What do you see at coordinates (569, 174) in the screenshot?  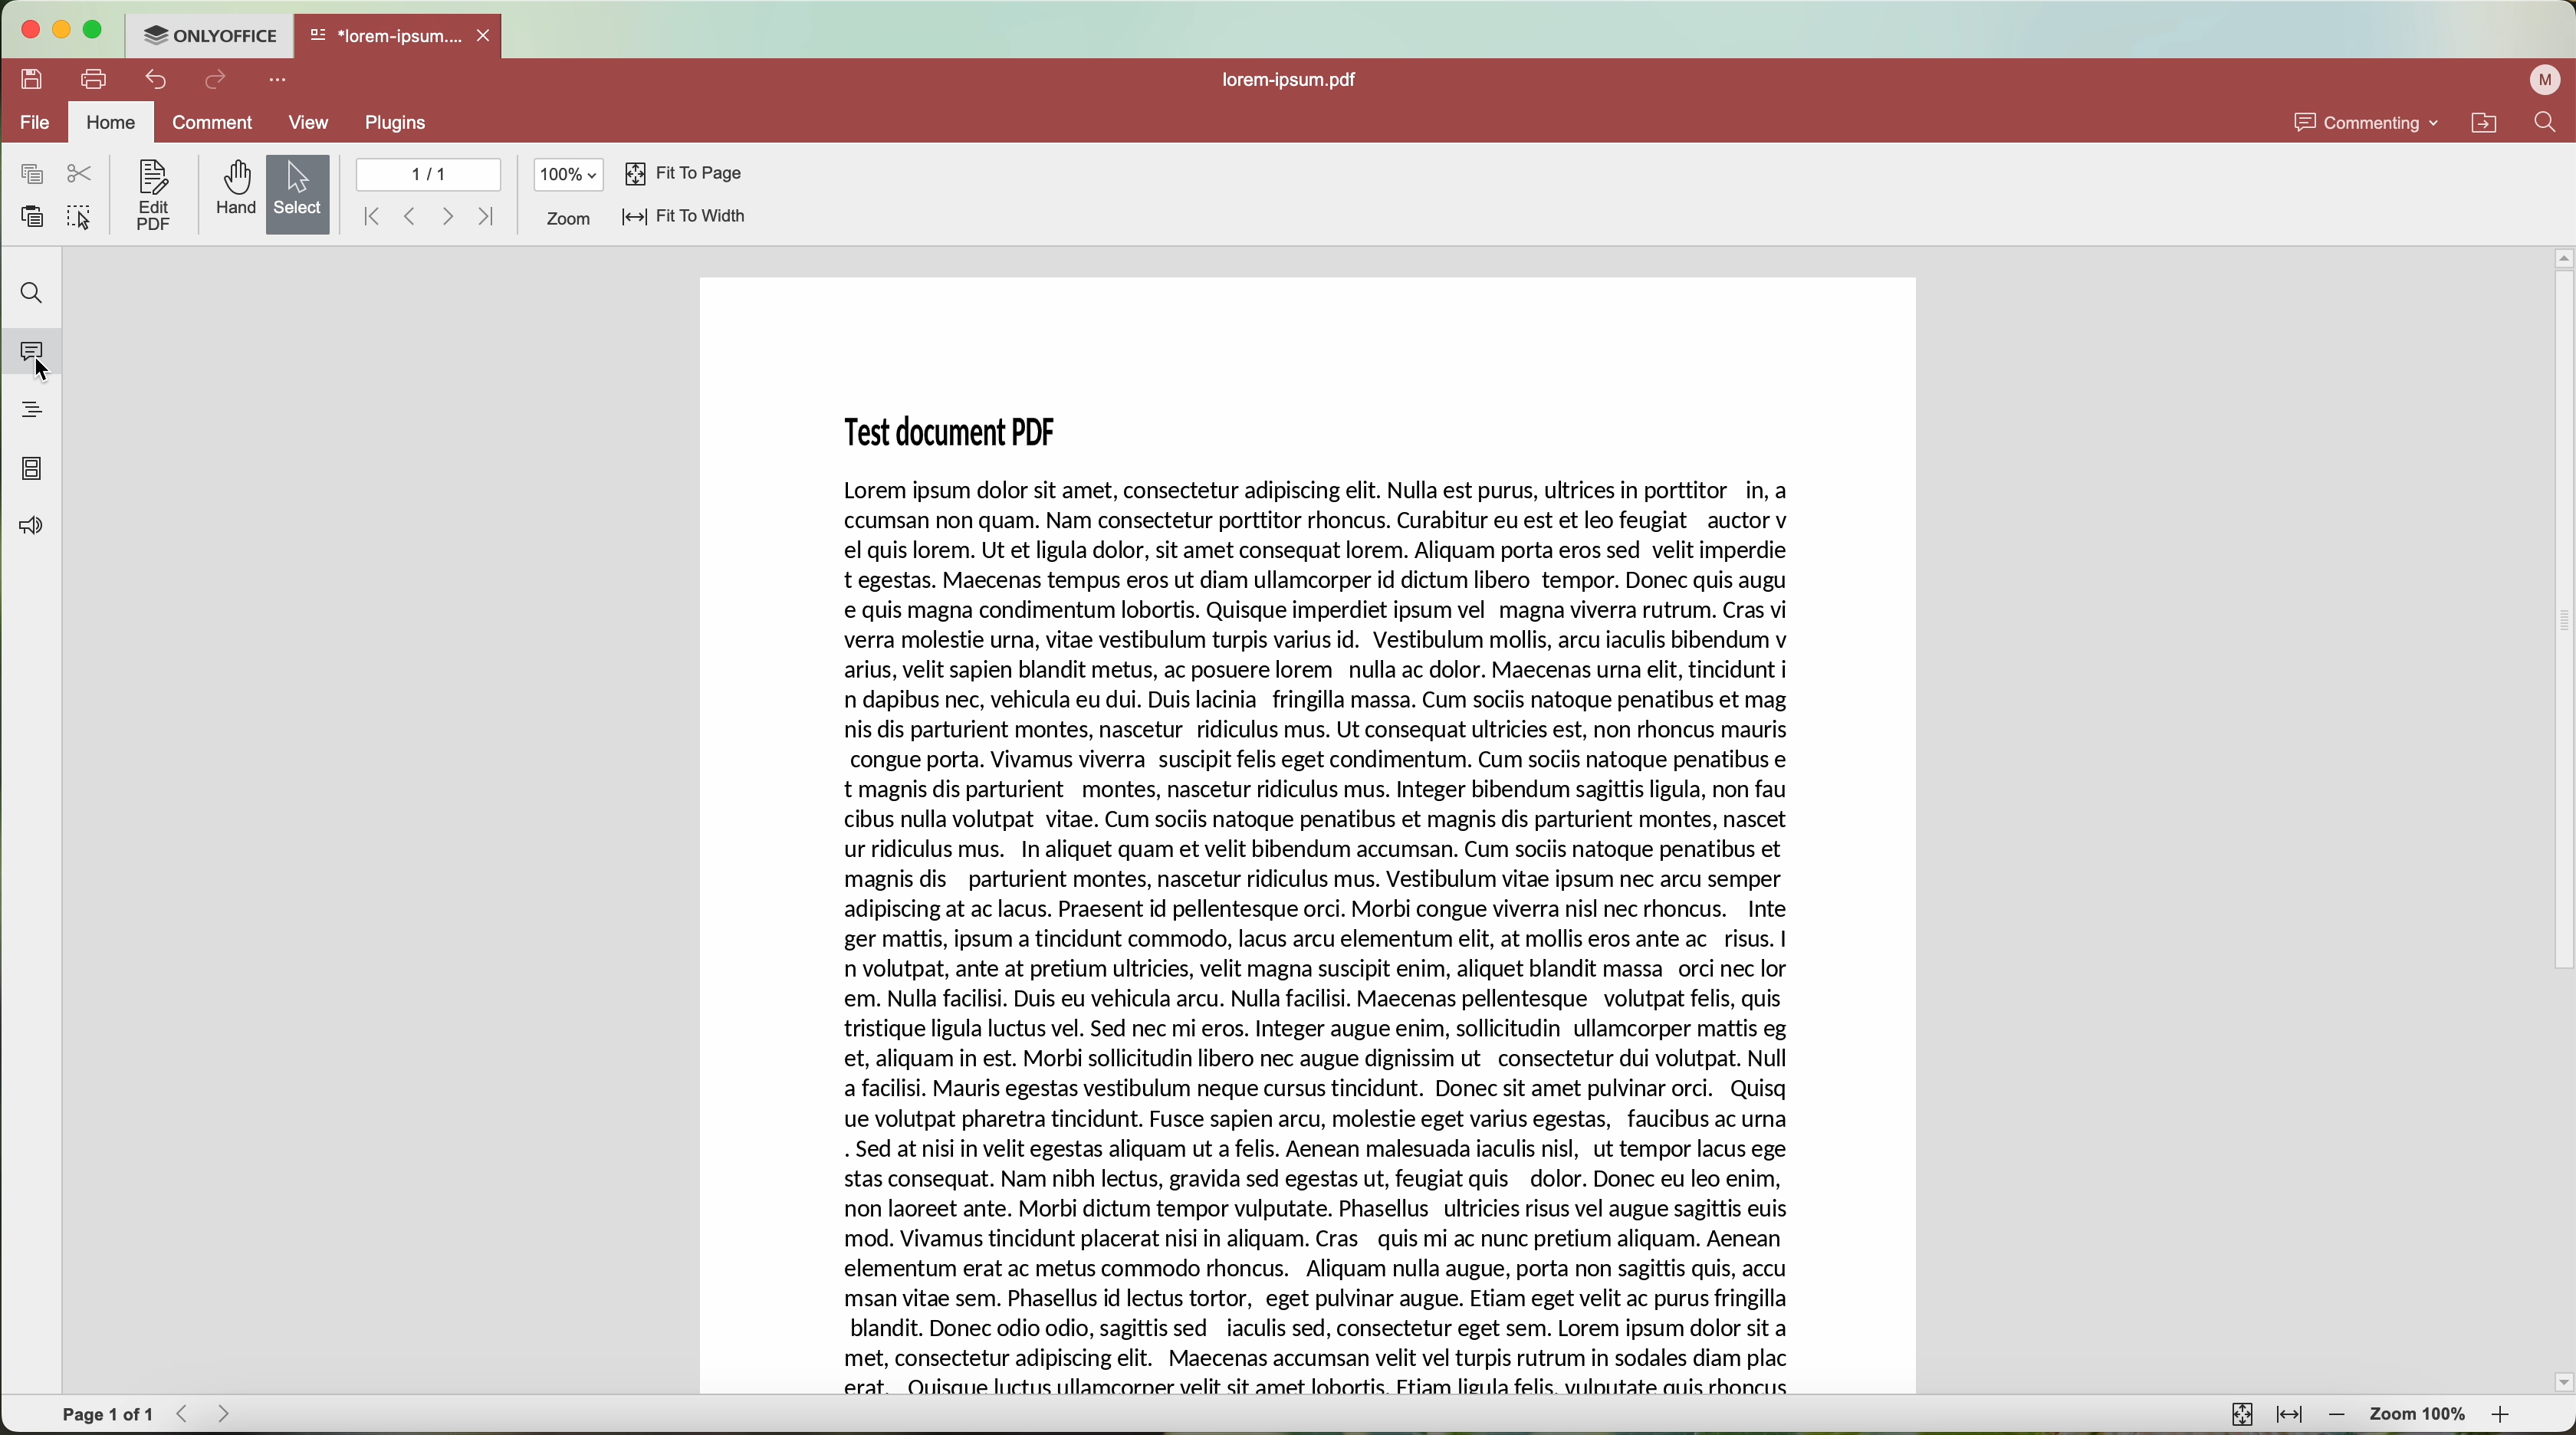 I see `100%` at bounding box center [569, 174].